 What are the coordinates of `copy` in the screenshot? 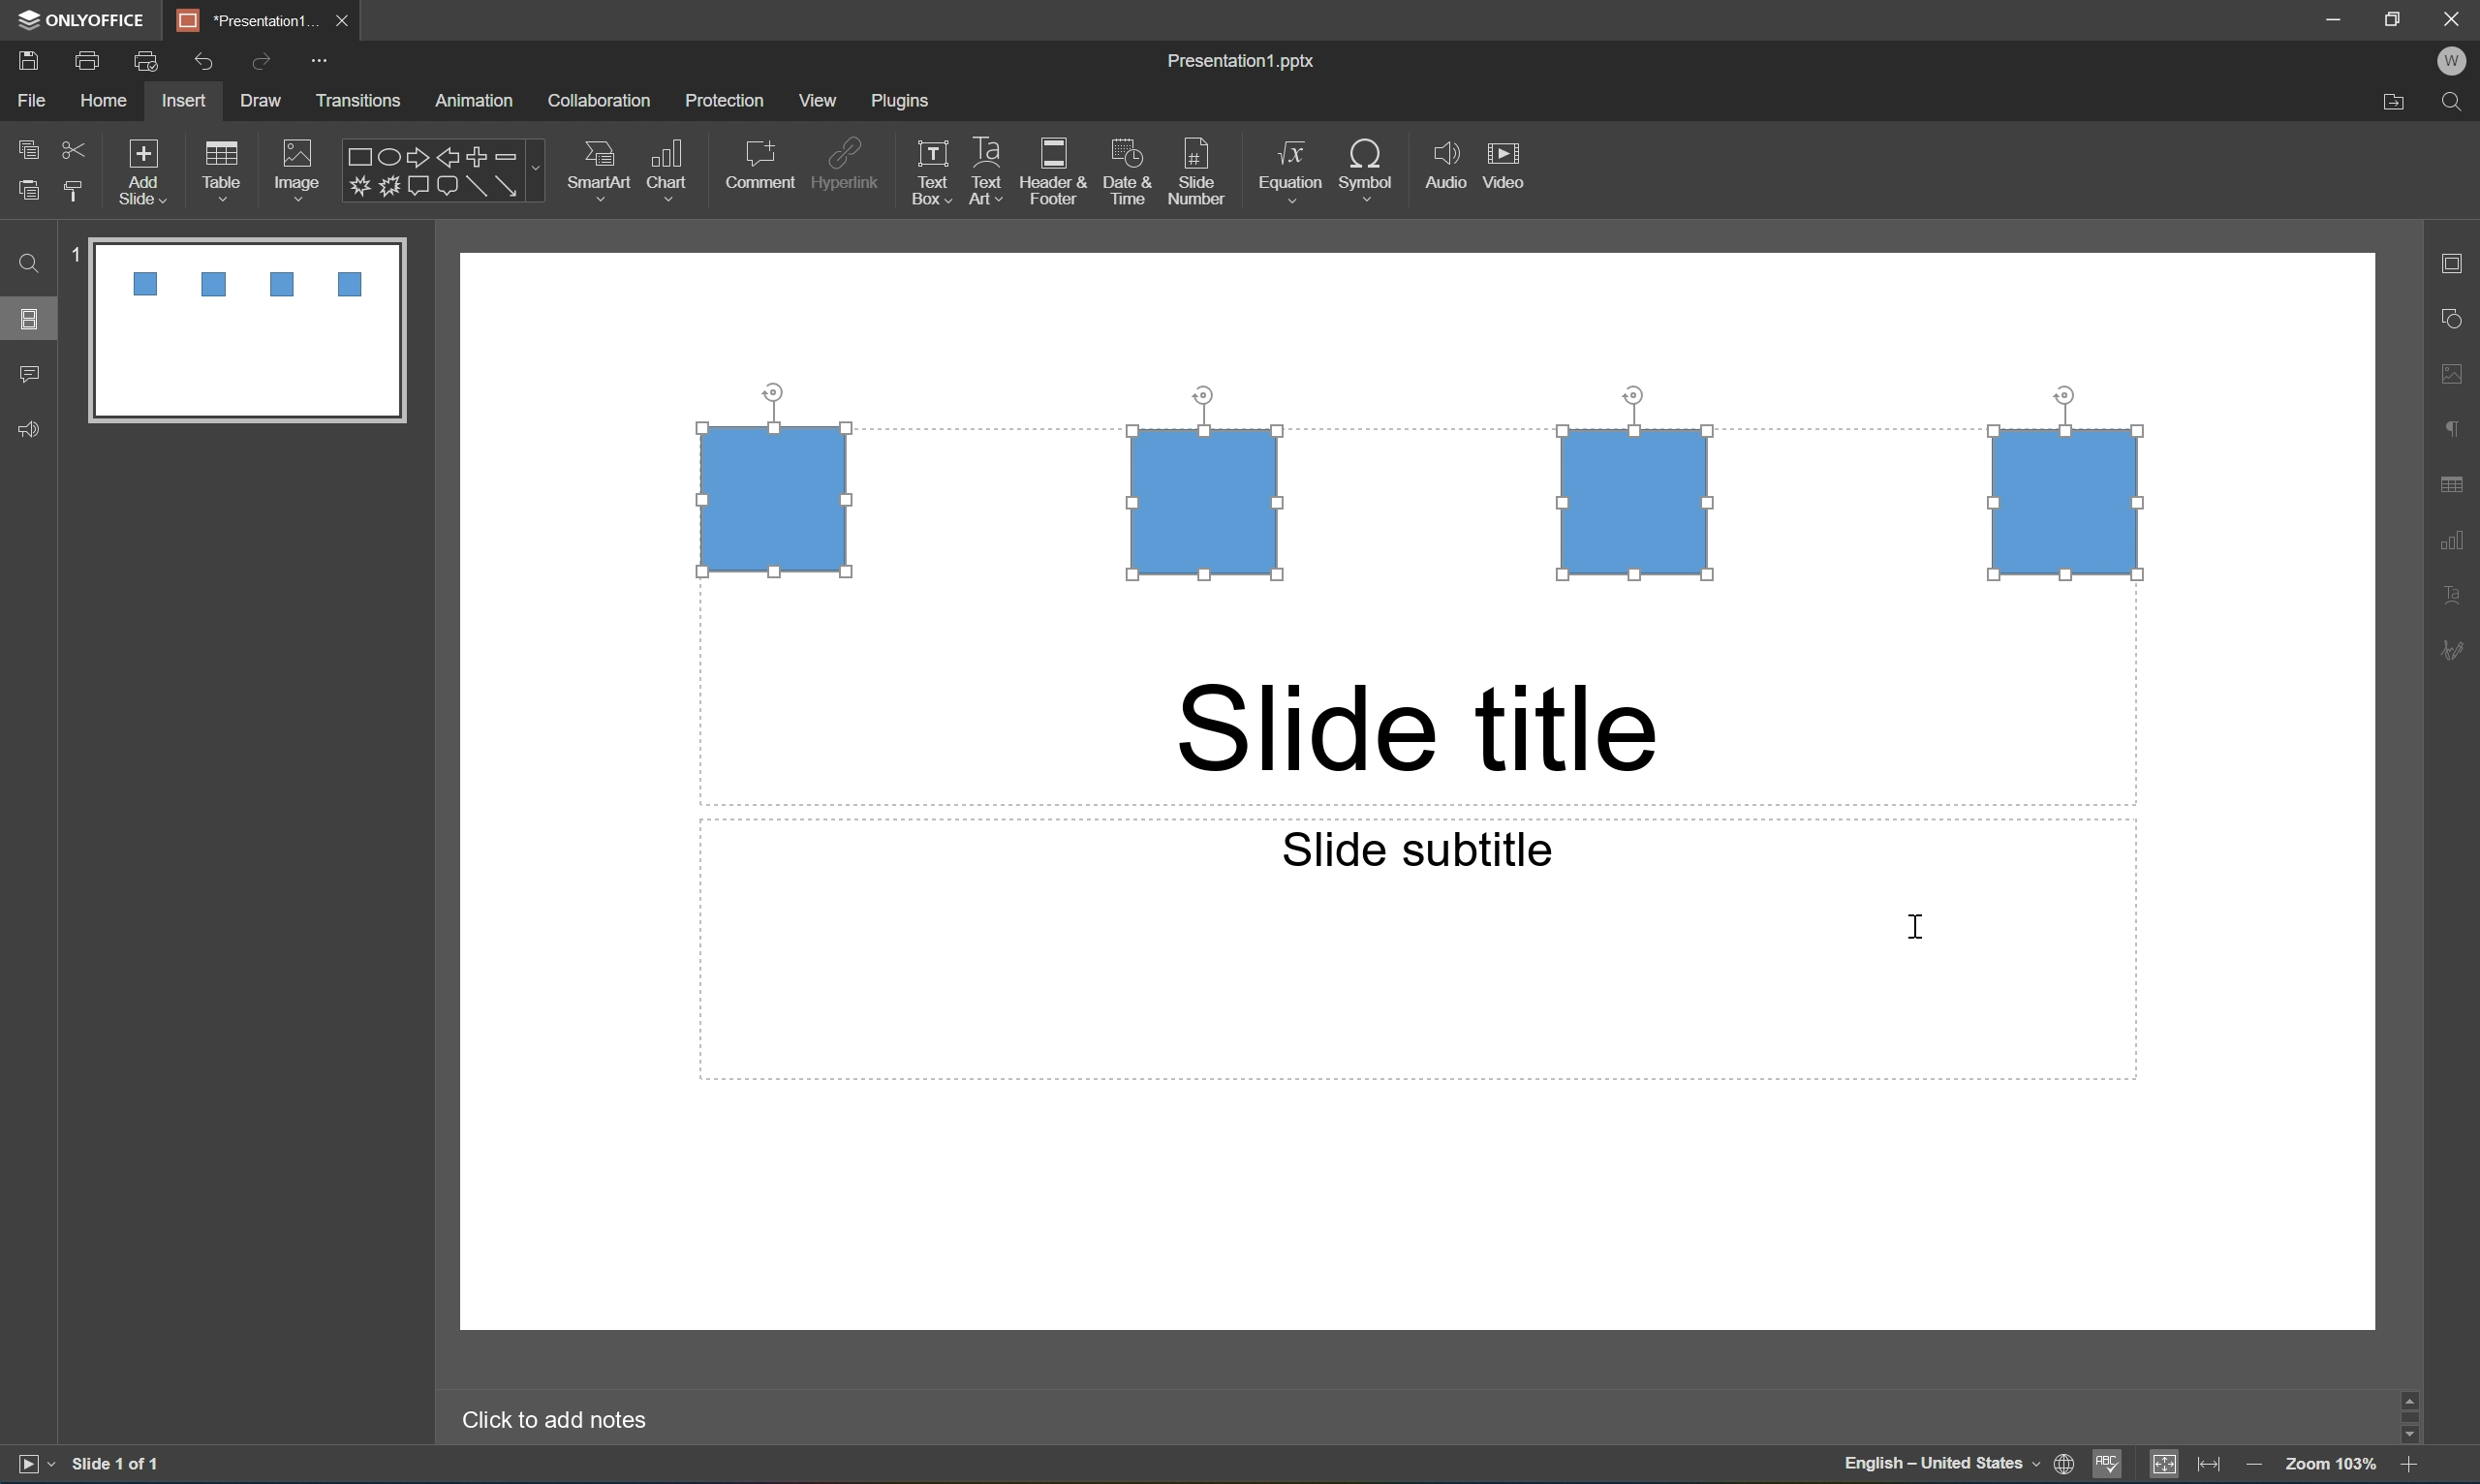 It's located at (27, 147).